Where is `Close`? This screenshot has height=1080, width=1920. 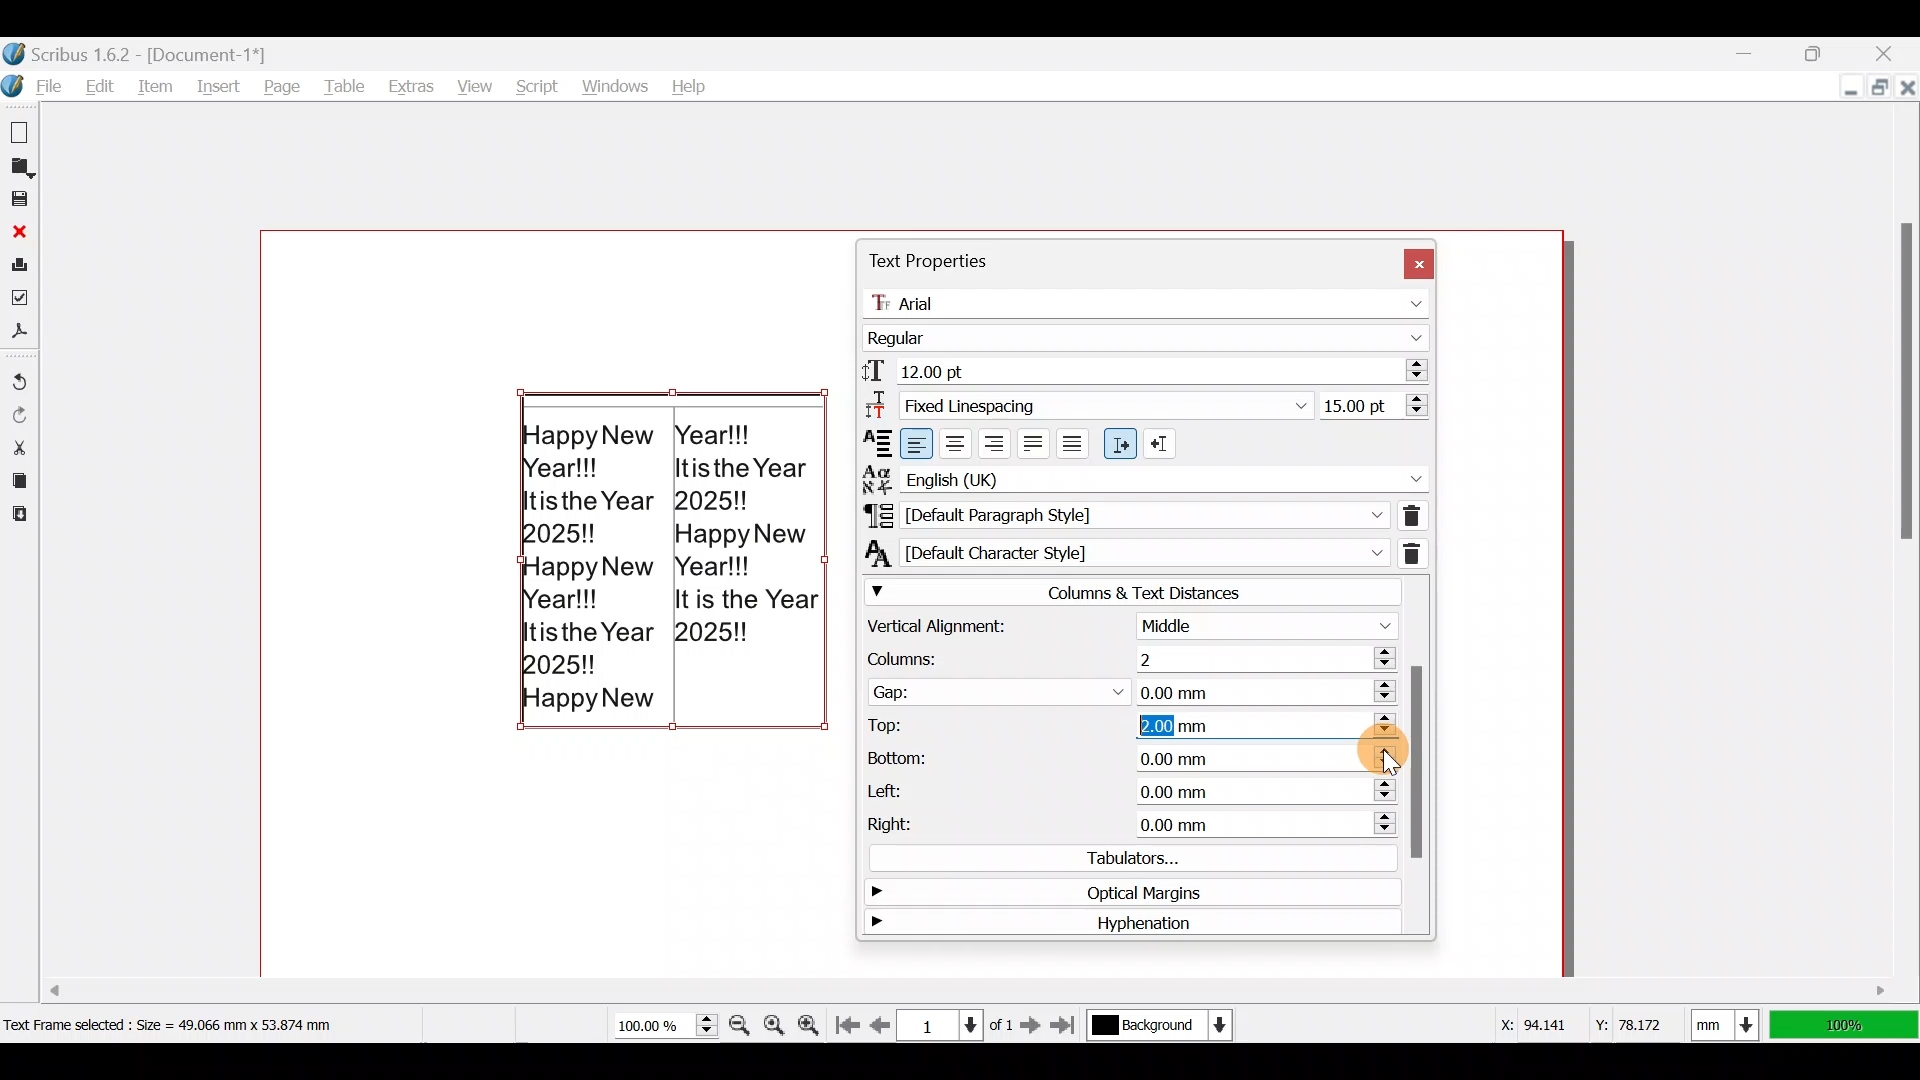
Close is located at coordinates (1906, 86).